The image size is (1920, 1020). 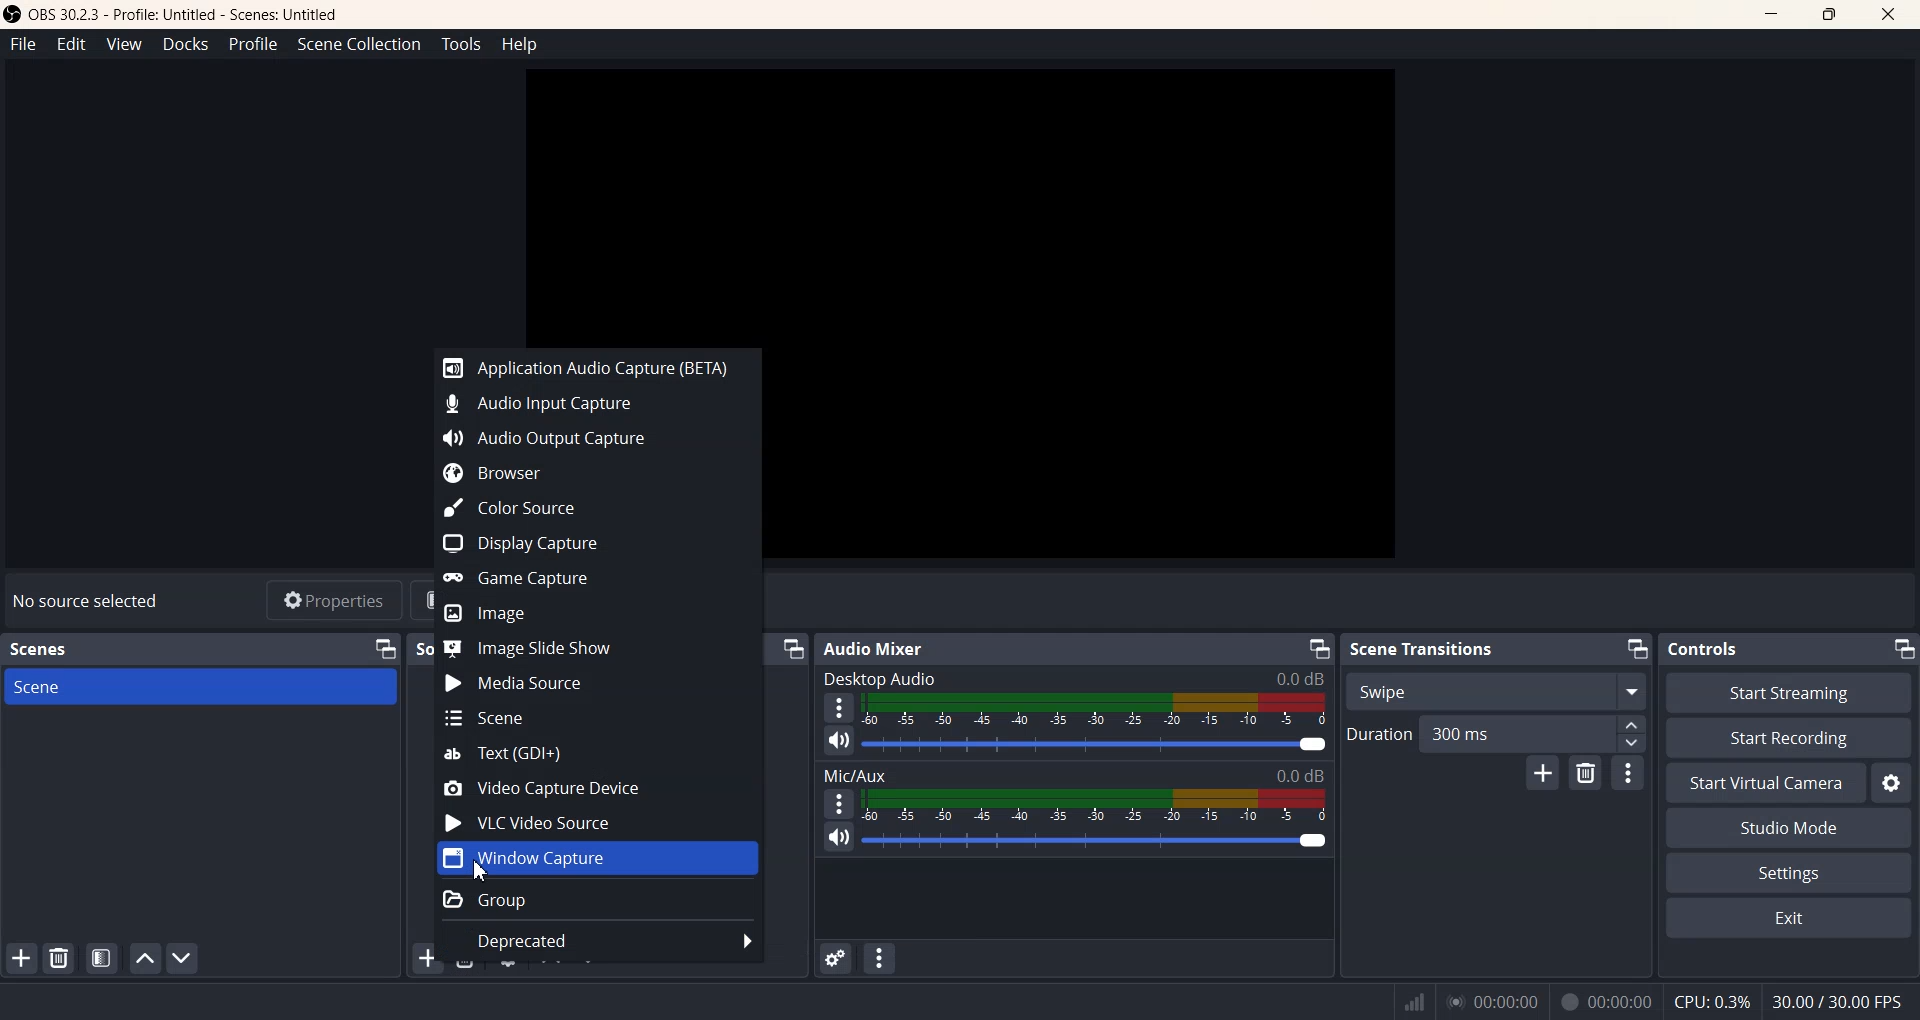 What do you see at coordinates (602, 941) in the screenshot?
I see `Deprecated` at bounding box center [602, 941].